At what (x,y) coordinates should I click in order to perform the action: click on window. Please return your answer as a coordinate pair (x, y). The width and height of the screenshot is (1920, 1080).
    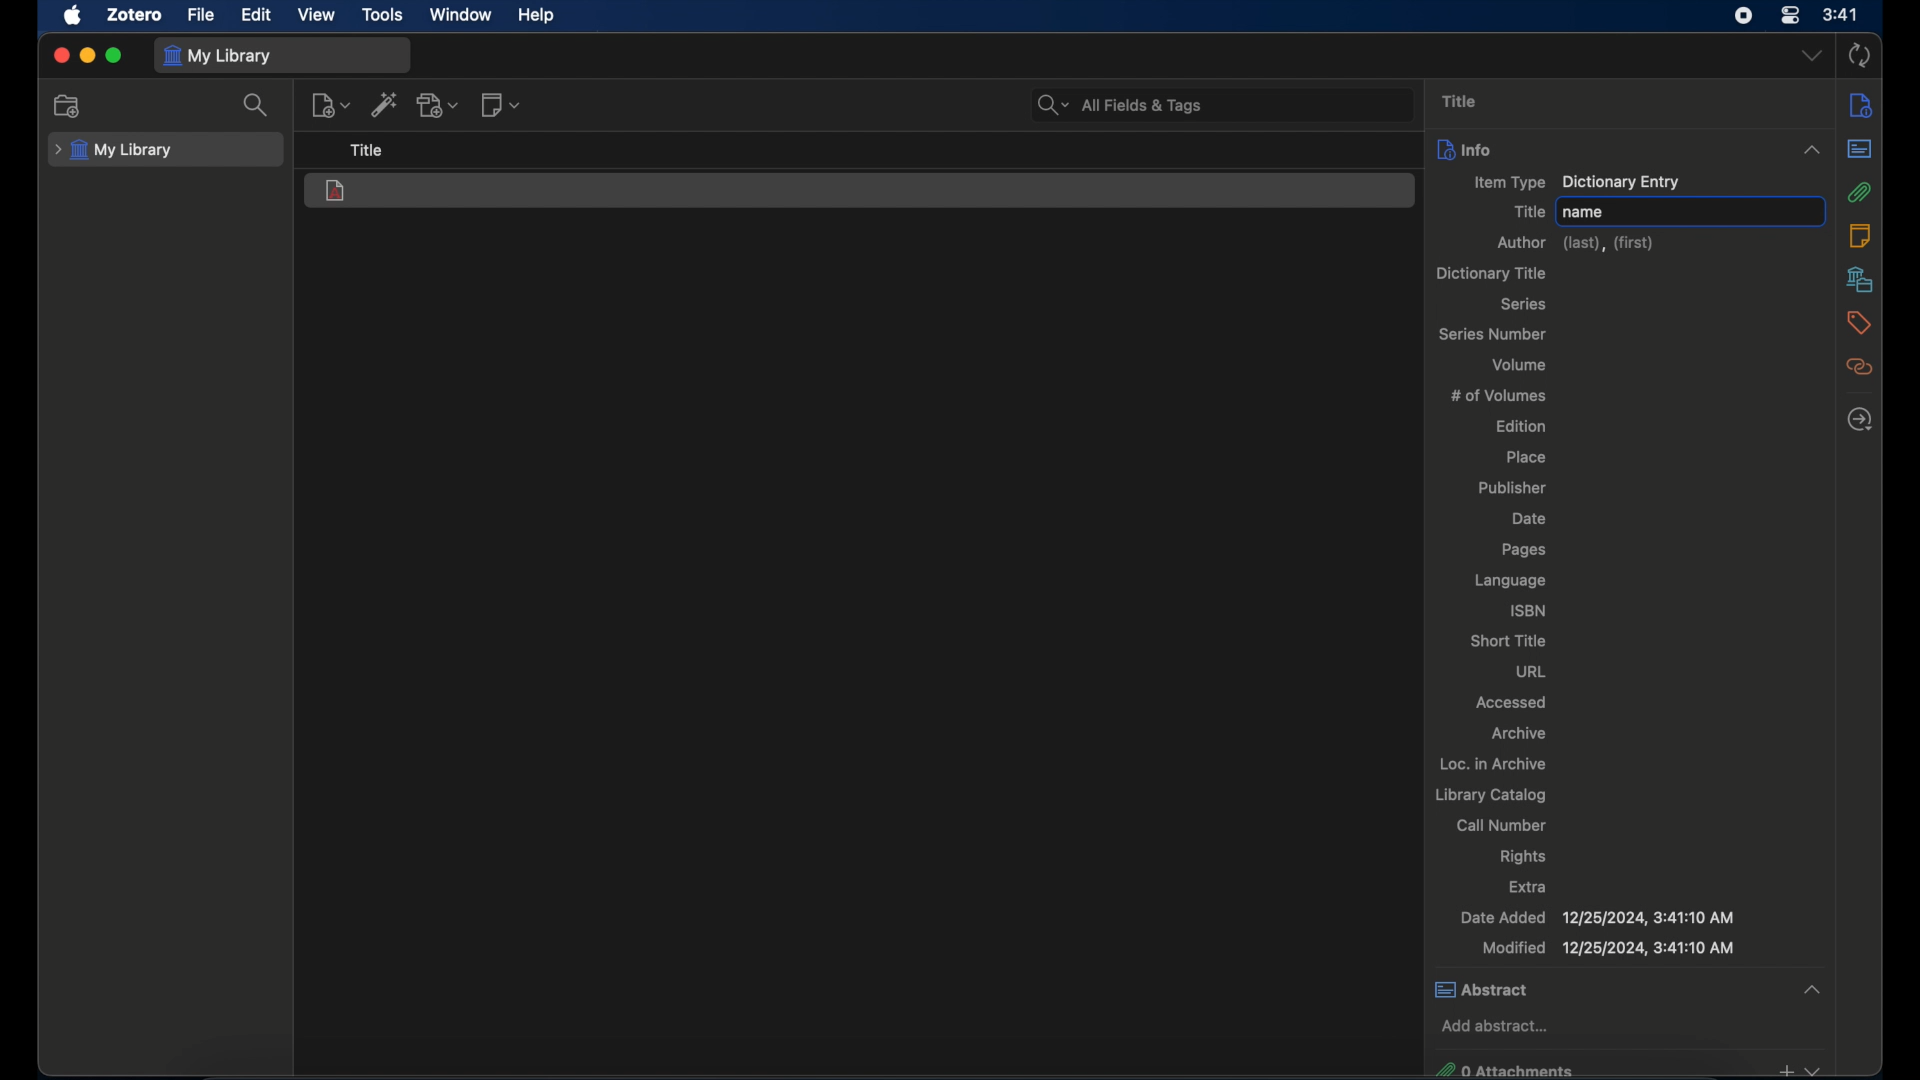
    Looking at the image, I should click on (463, 16).